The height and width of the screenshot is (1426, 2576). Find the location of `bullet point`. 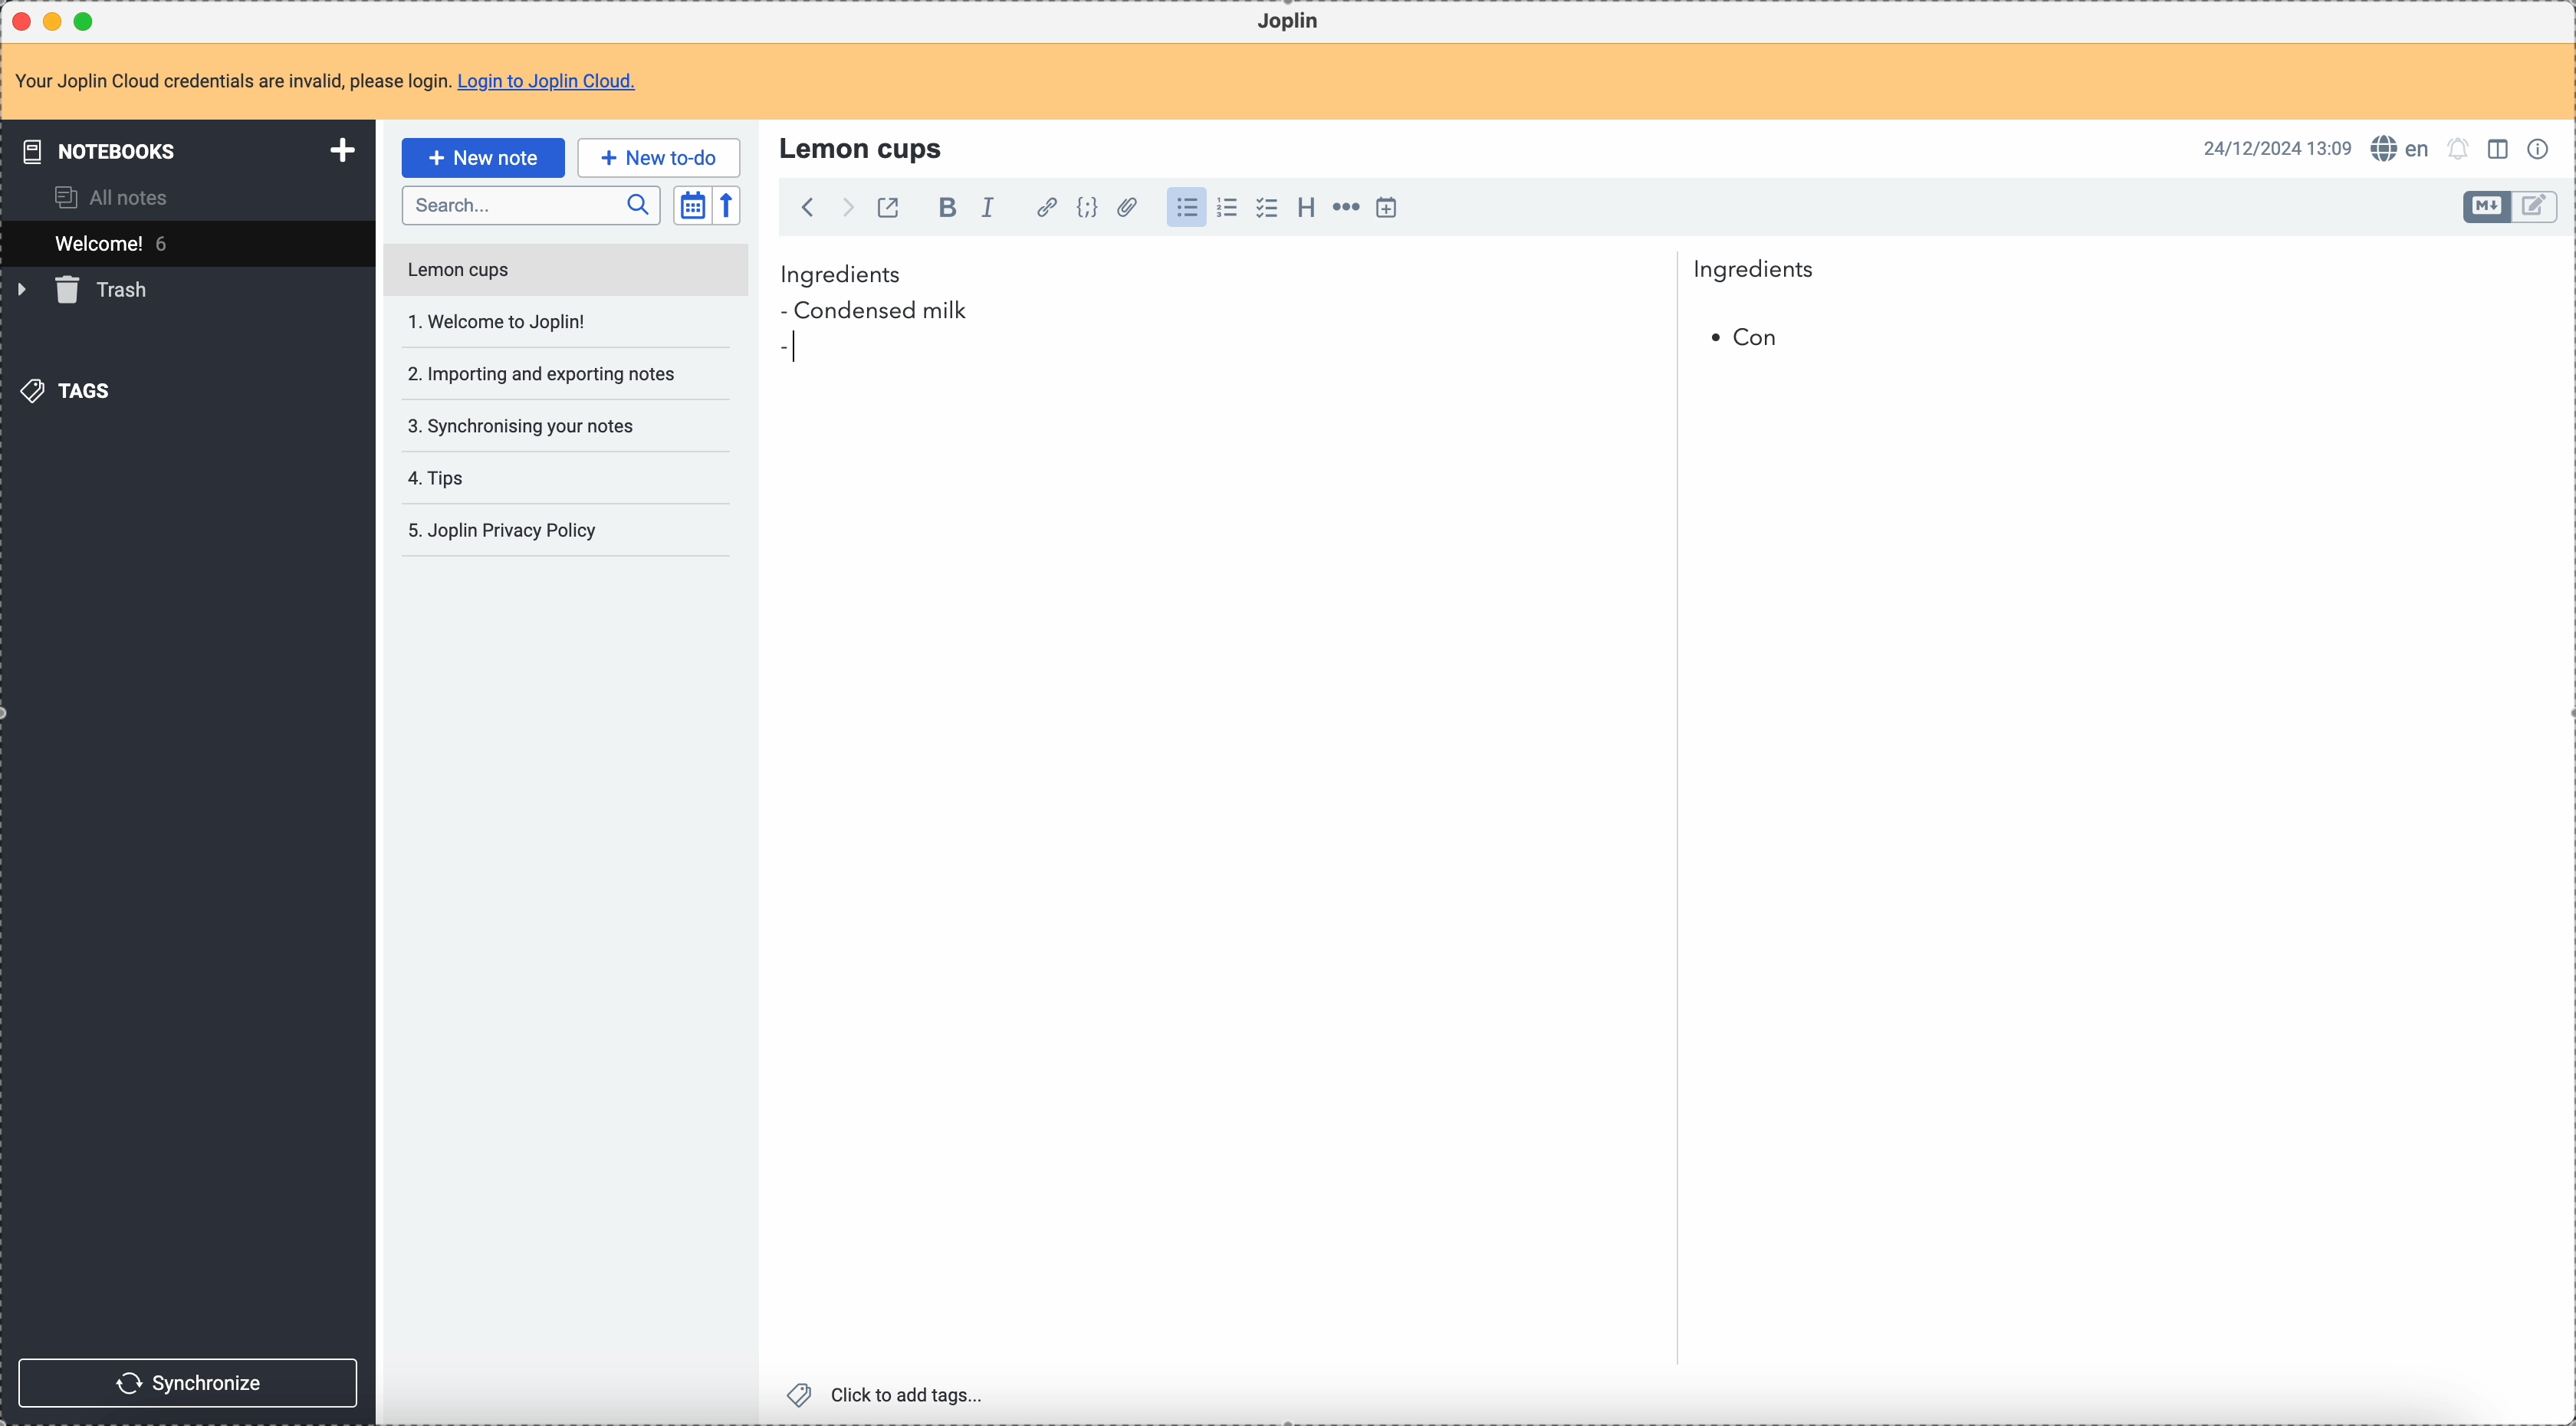

bullet point is located at coordinates (1745, 339).